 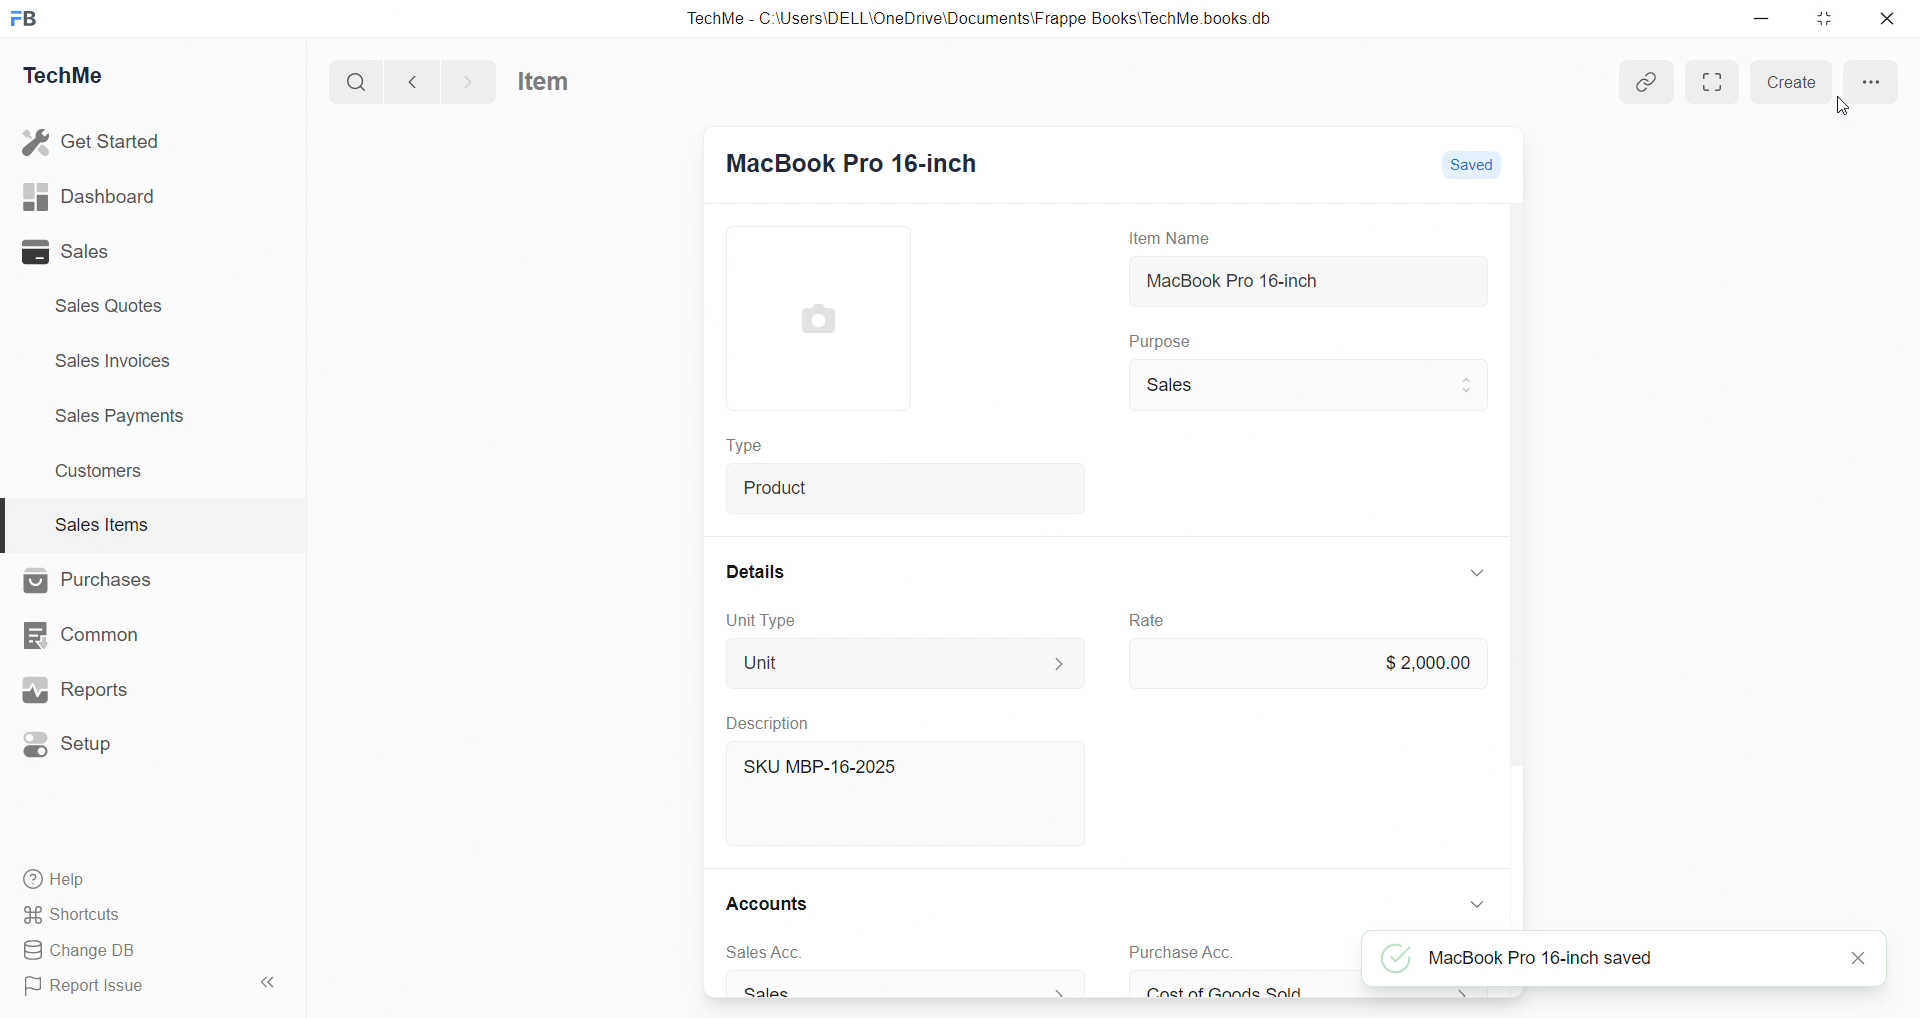 What do you see at coordinates (1306, 281) in the screenshot?
I see `MacBook Pro 16-inch` at bounding box center [1306, 281].